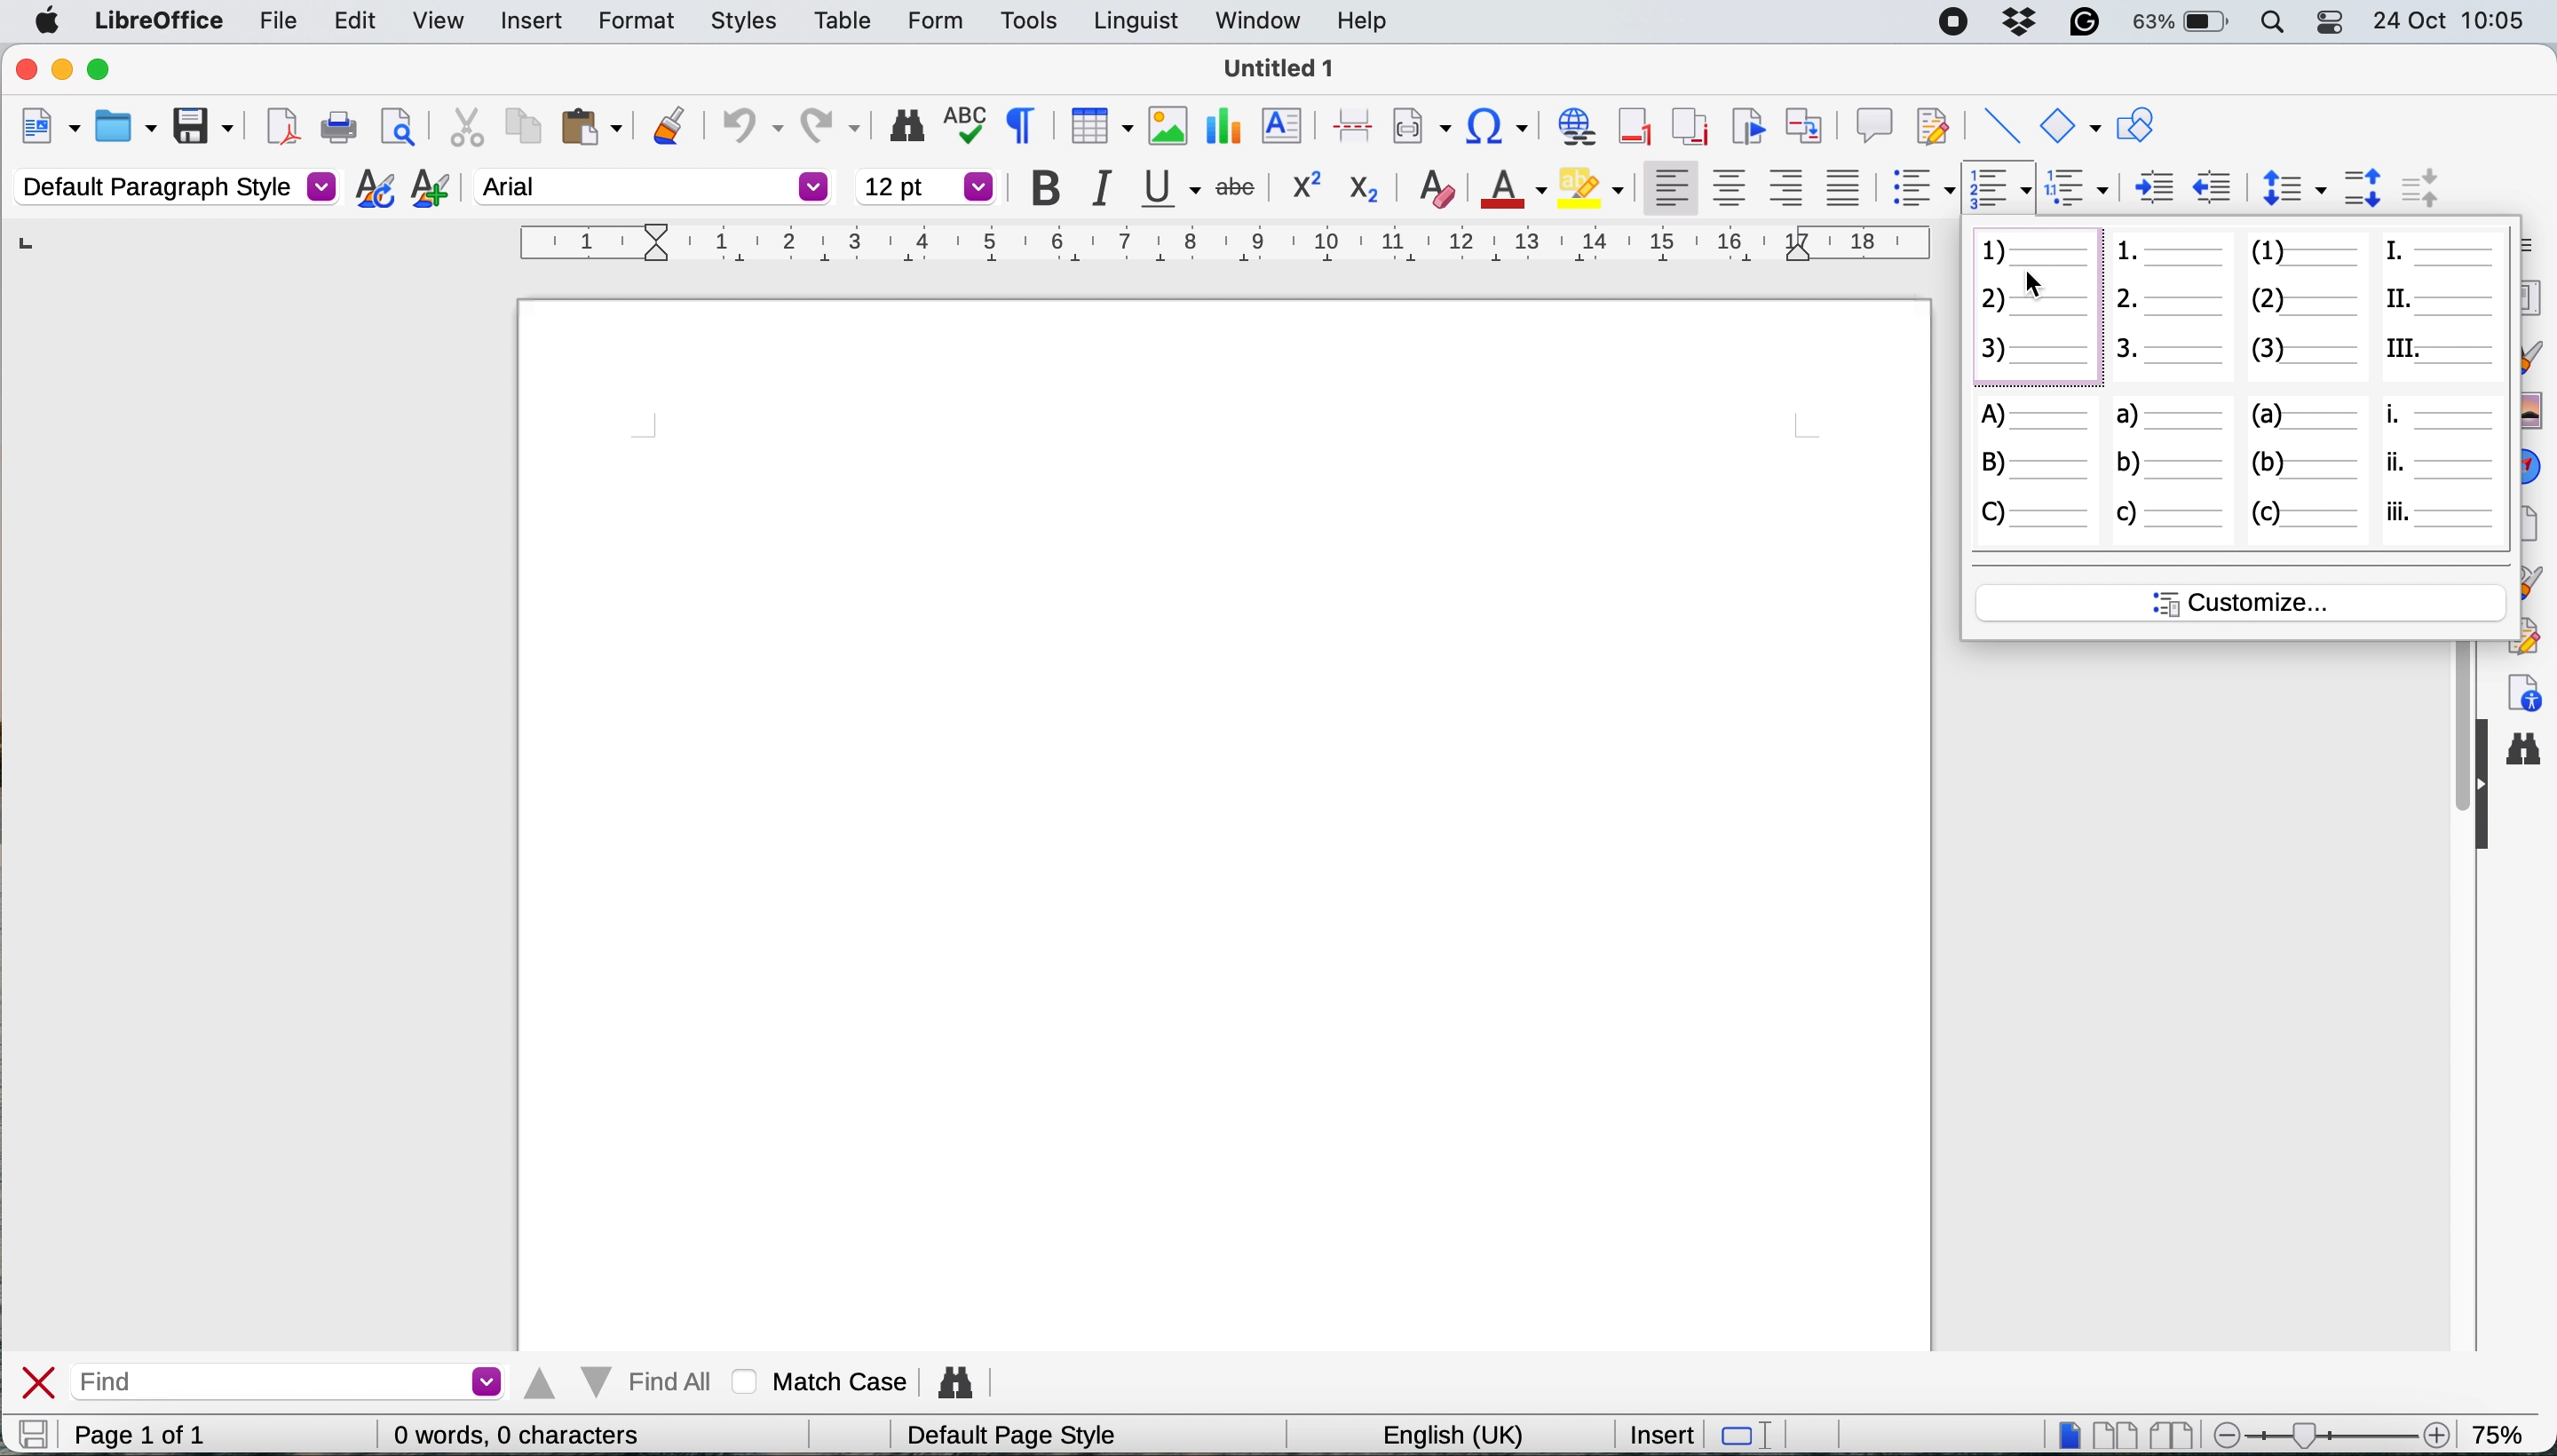 This screenshot has height=1456, width=2557. Describe the element at coordinates (359, 21) in the screenshot. I see `edit` at that location.